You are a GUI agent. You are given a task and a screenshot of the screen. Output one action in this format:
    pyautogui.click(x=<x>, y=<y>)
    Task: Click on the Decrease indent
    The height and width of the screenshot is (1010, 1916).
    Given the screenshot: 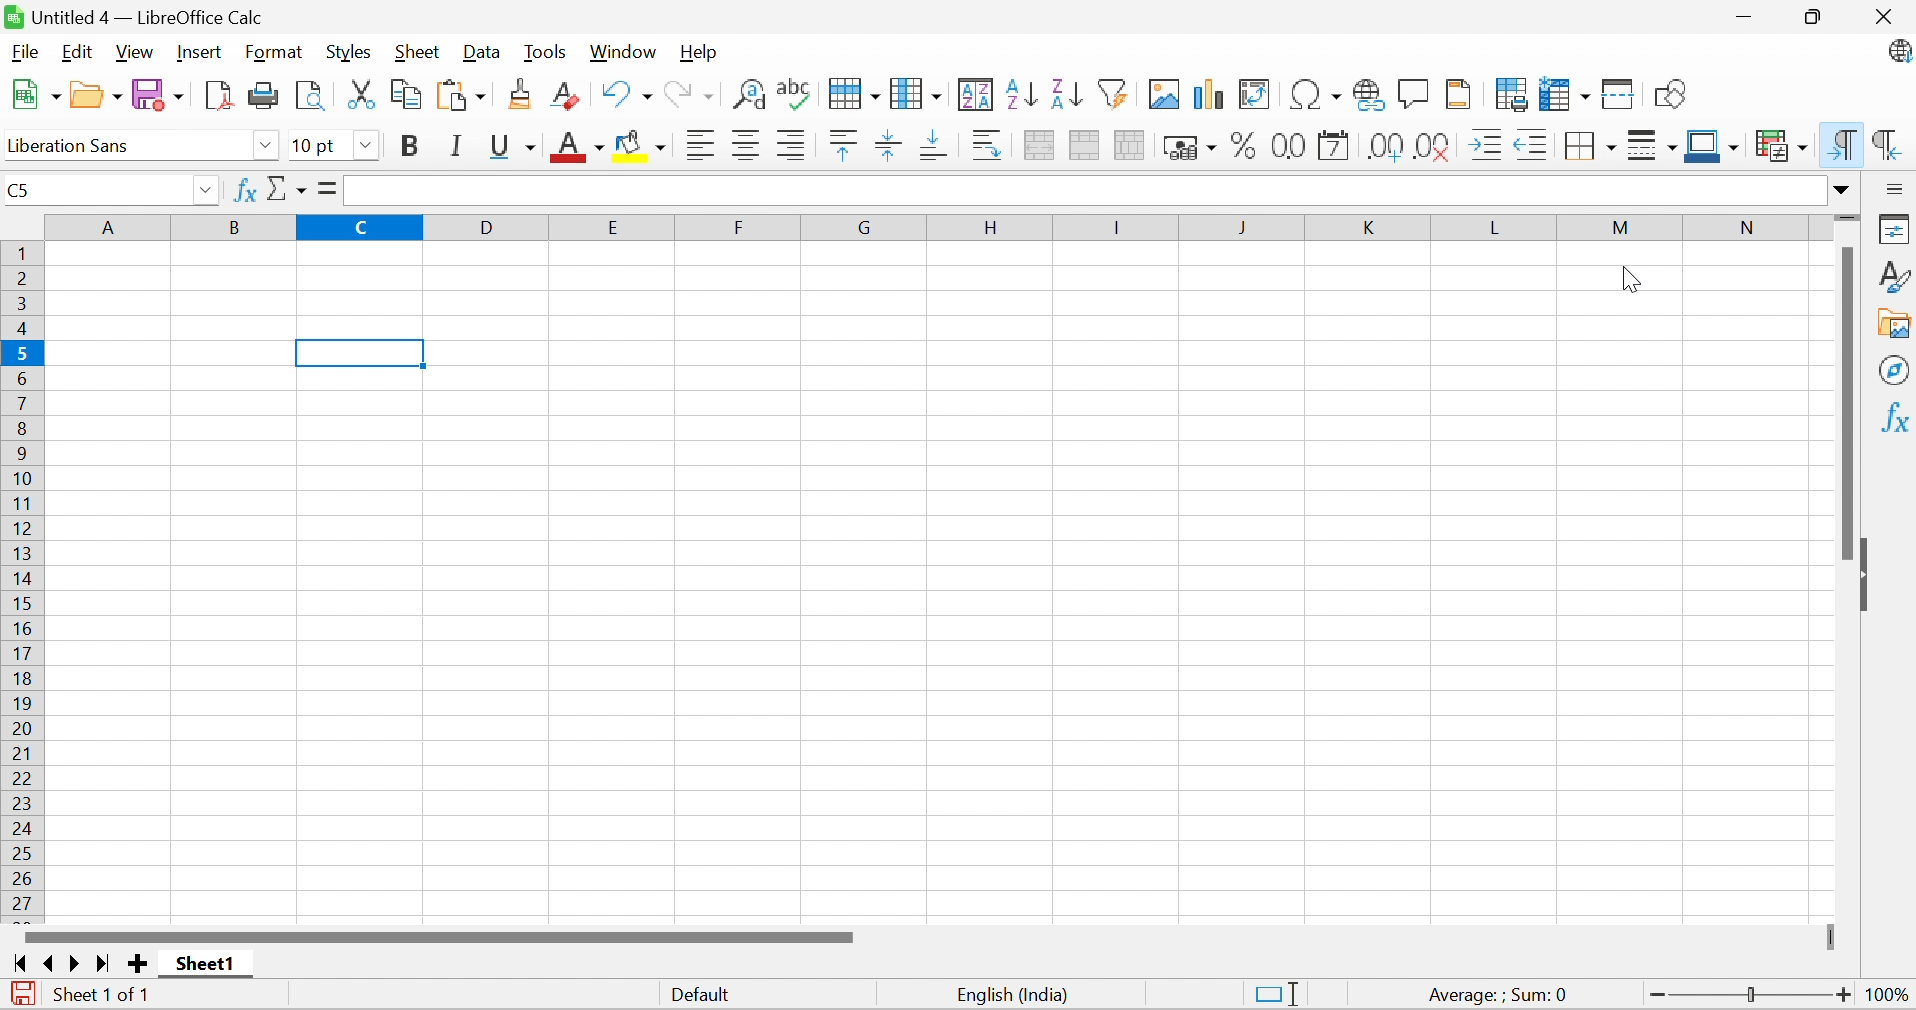 What is the action you would take?
    pyautogui.click(x=1529, y=148)
    